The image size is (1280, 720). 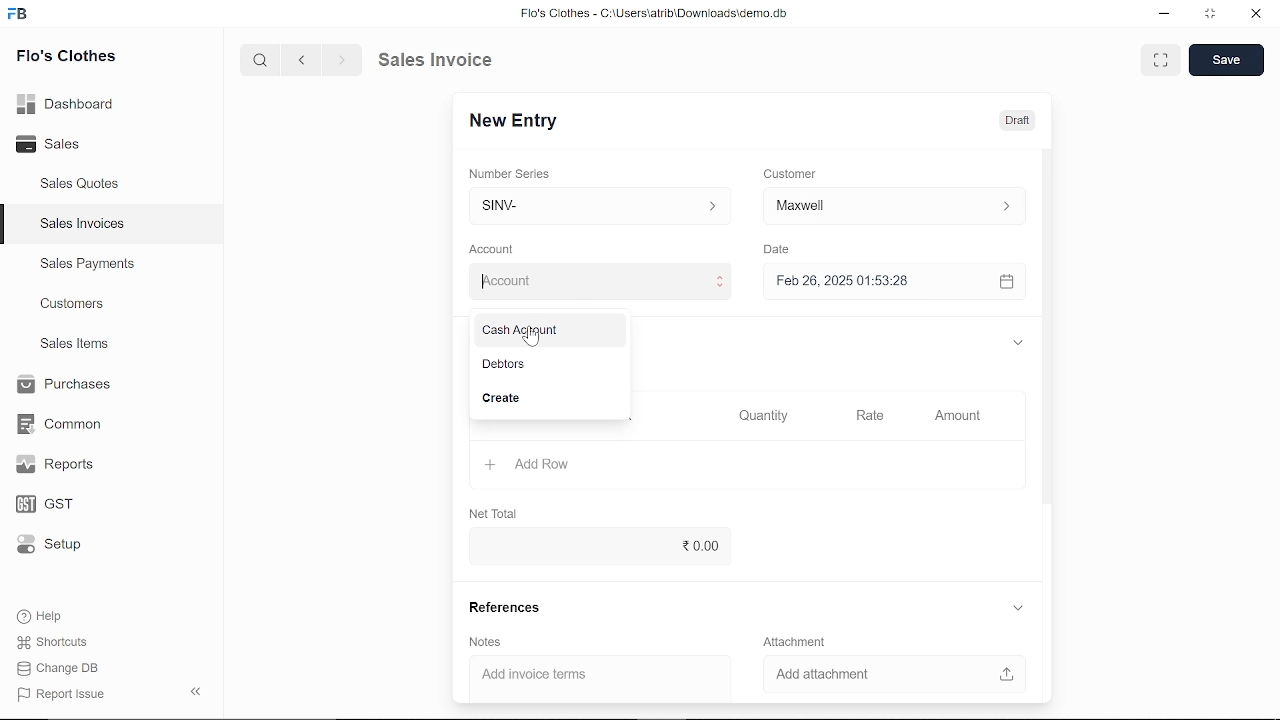 What do you see at coordinates (496, 511) in the screenshot?
I see `Net Total` at bounding box center [496, 511].